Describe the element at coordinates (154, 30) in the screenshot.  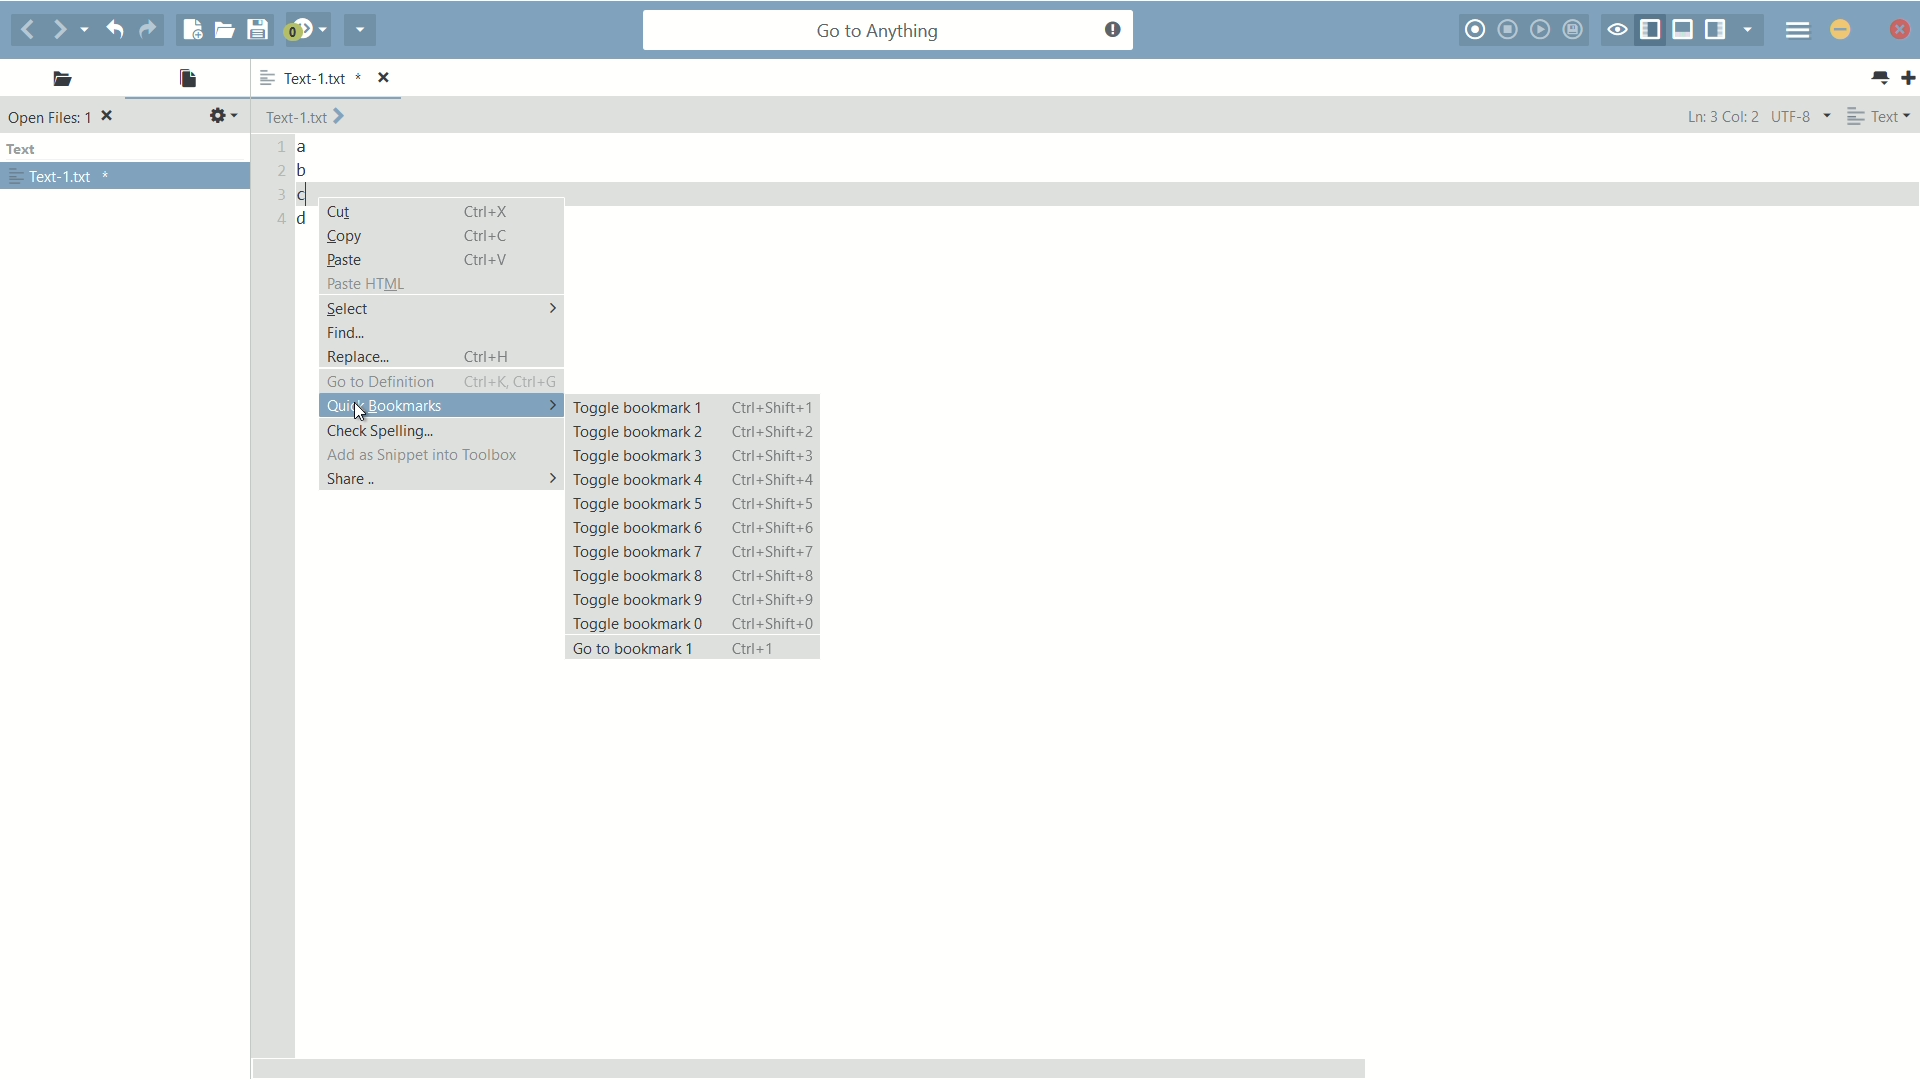
I see `redo` at that location.